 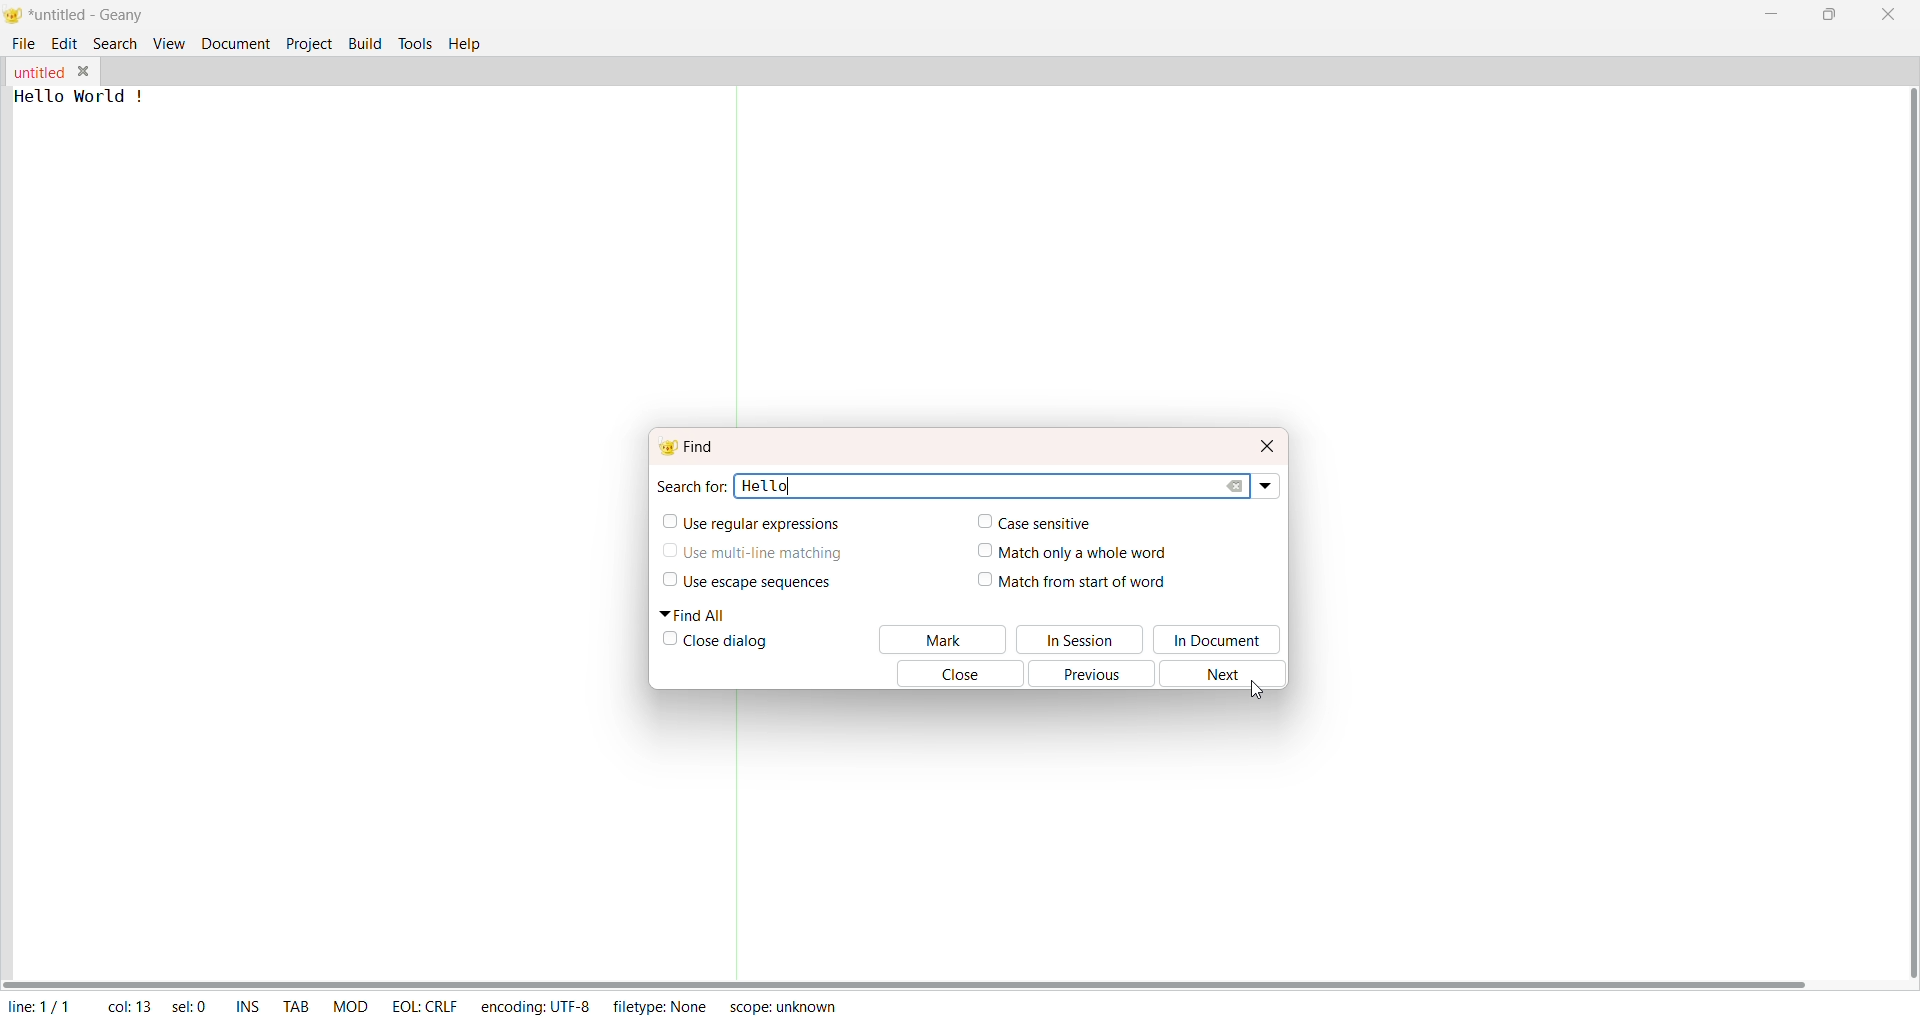 I want to click on Close, so click(x=1885, y=15).